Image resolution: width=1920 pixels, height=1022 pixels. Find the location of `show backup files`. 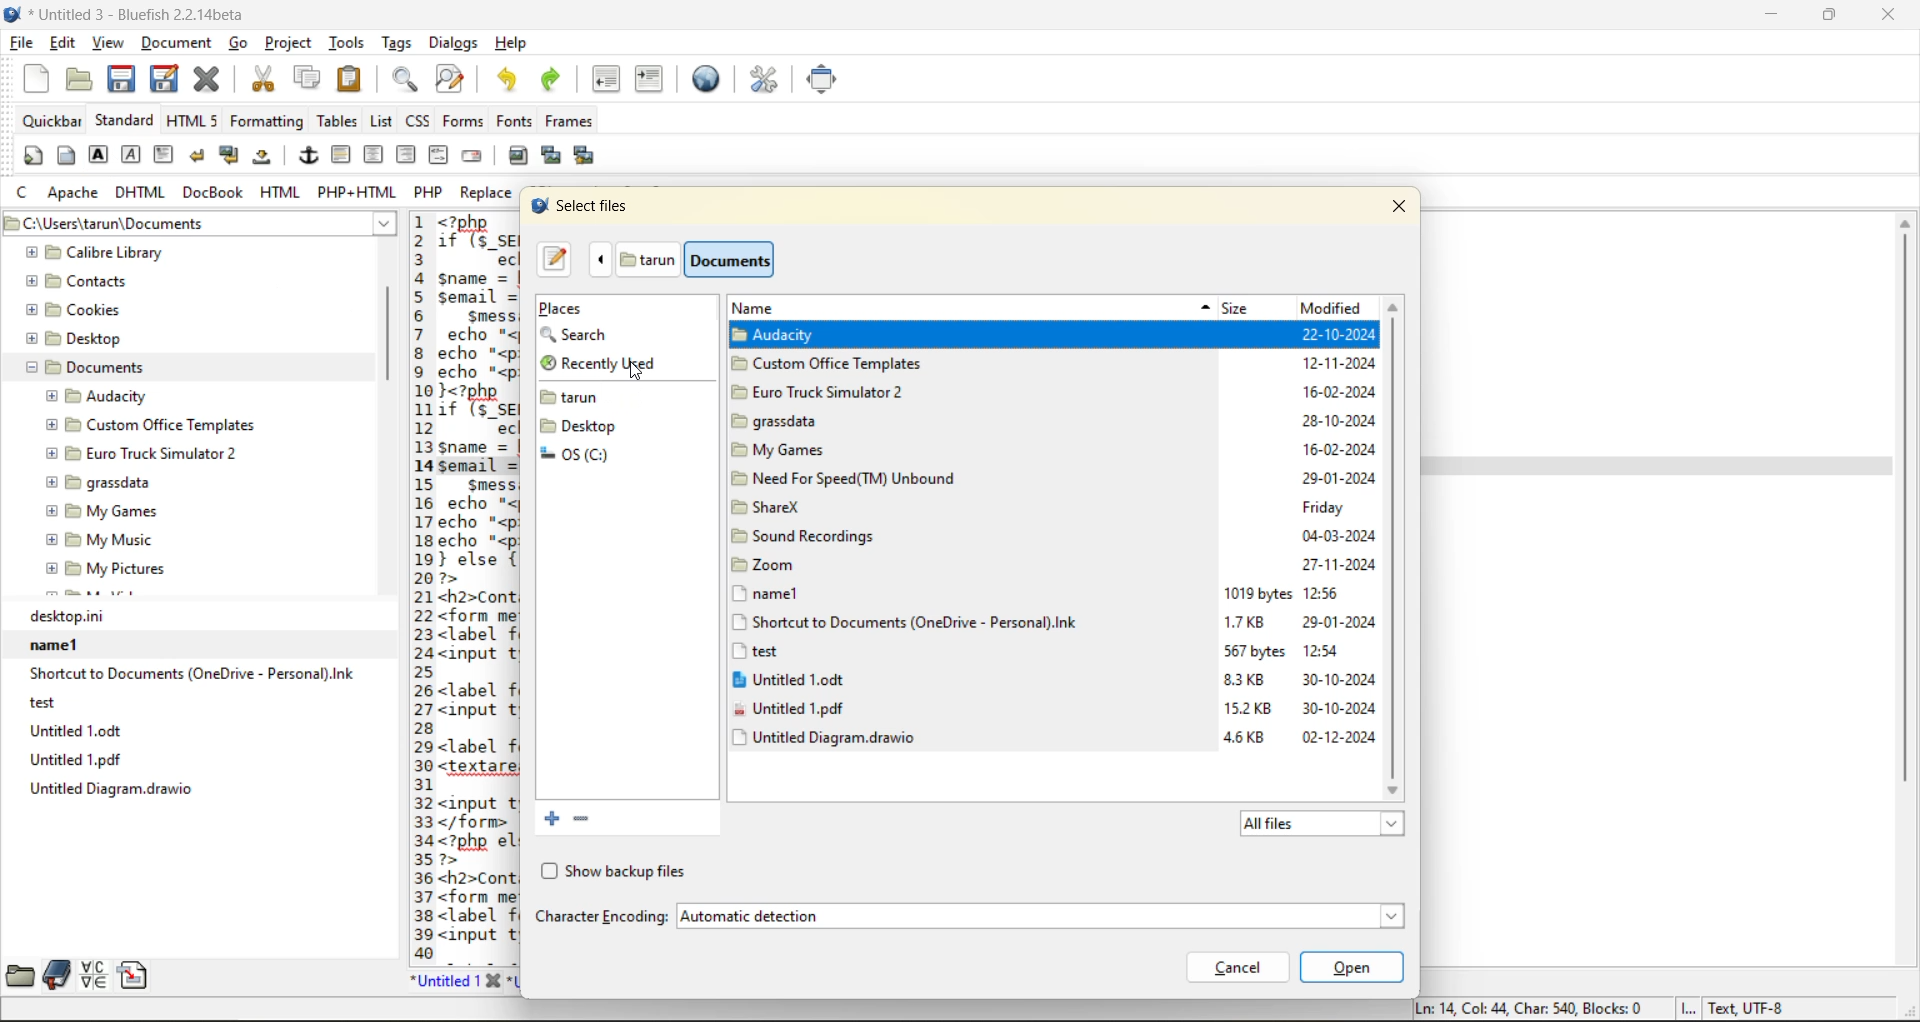

show backup files is located at coordinates (611, 872).